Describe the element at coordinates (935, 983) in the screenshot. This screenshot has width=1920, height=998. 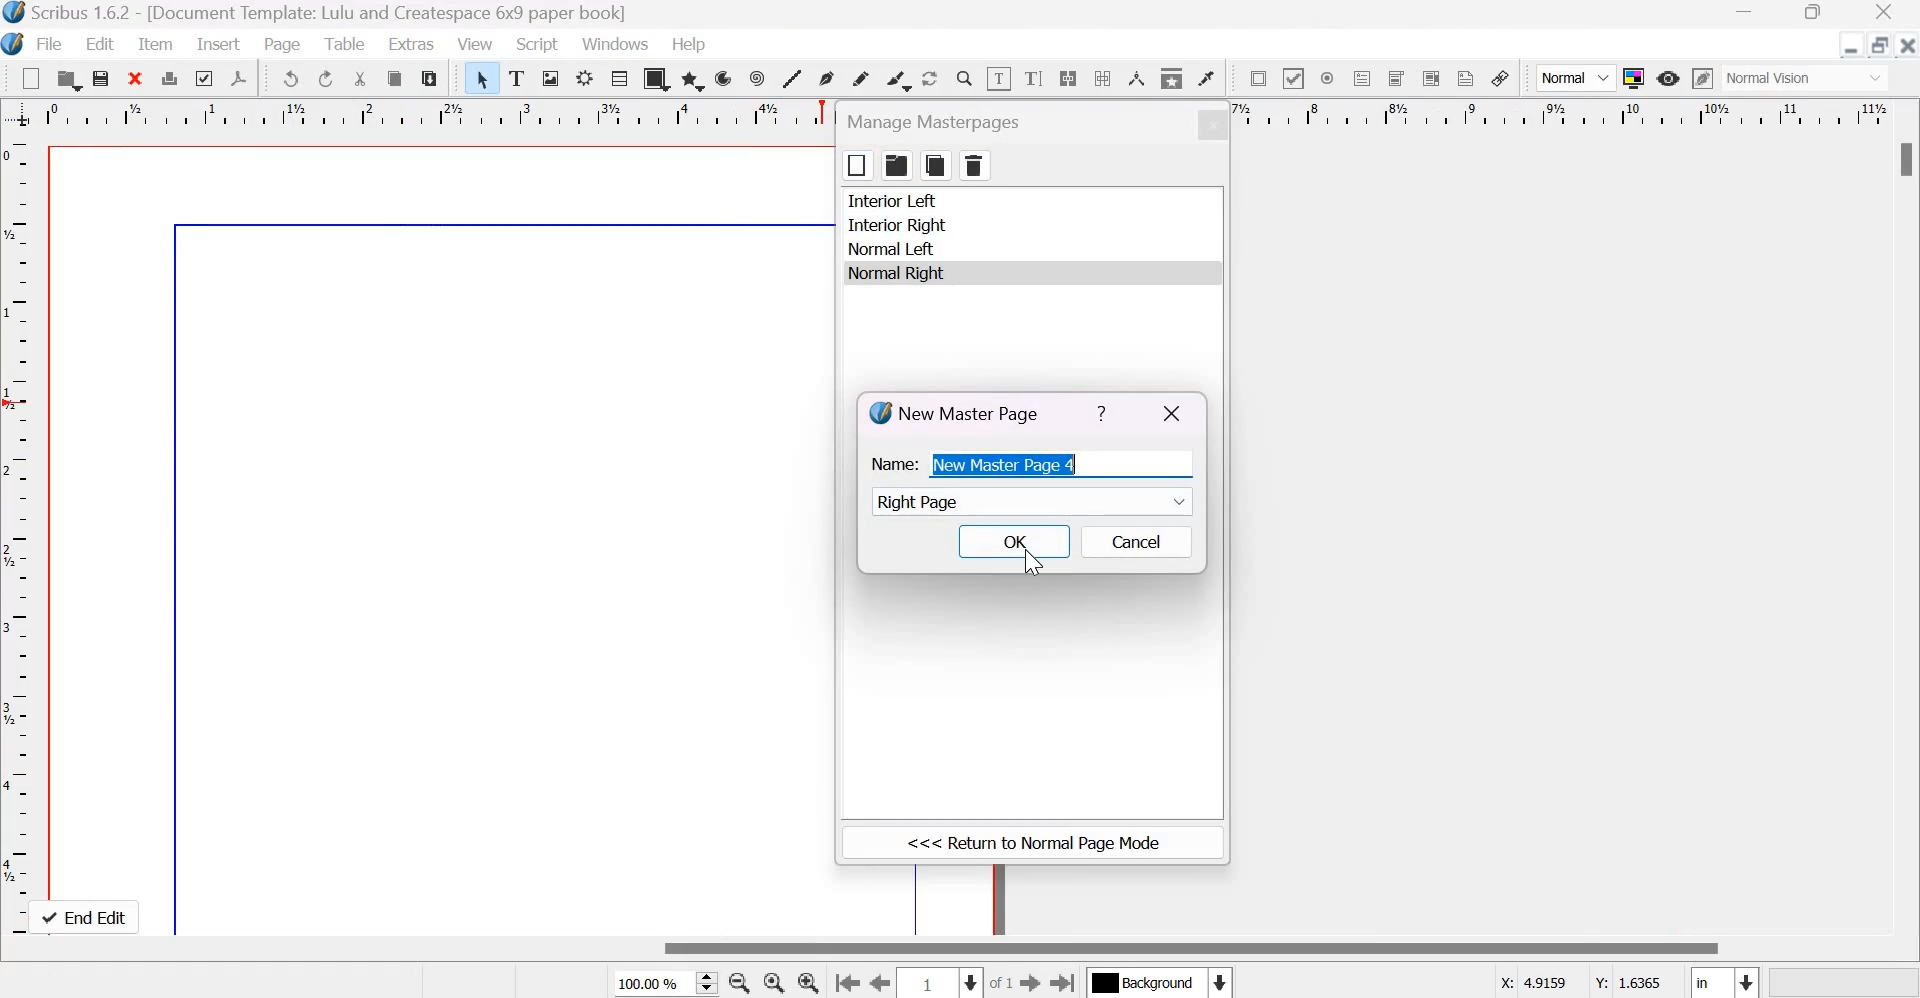
I see `Select the current page` at that location.